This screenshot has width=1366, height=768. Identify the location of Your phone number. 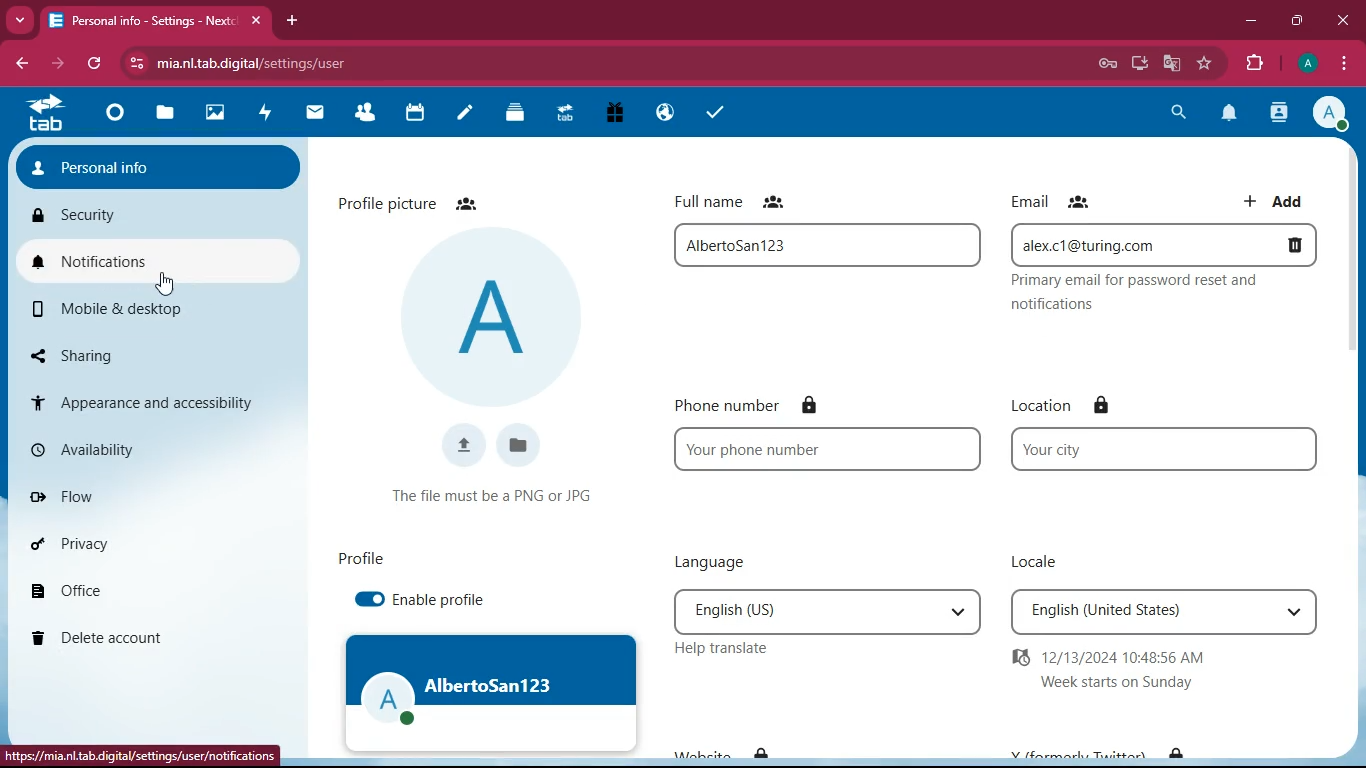
(828, 451).